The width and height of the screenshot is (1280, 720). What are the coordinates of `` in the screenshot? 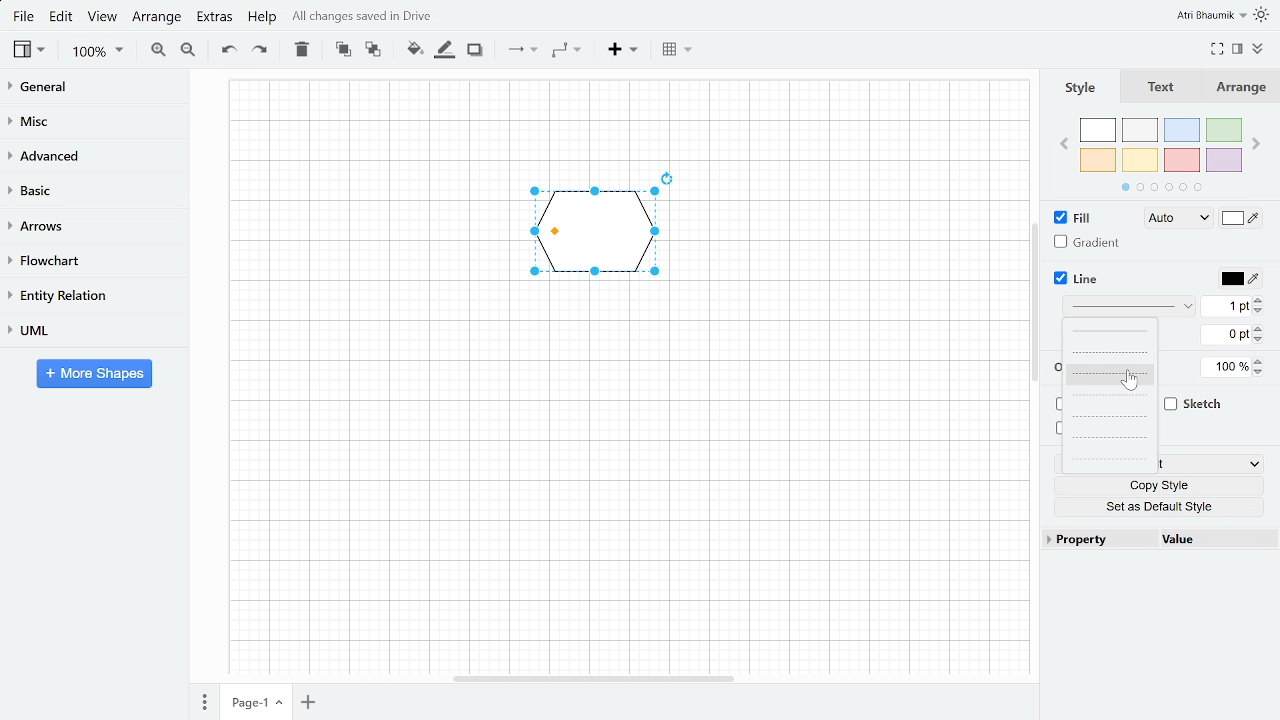 It's located at (1034, 302).